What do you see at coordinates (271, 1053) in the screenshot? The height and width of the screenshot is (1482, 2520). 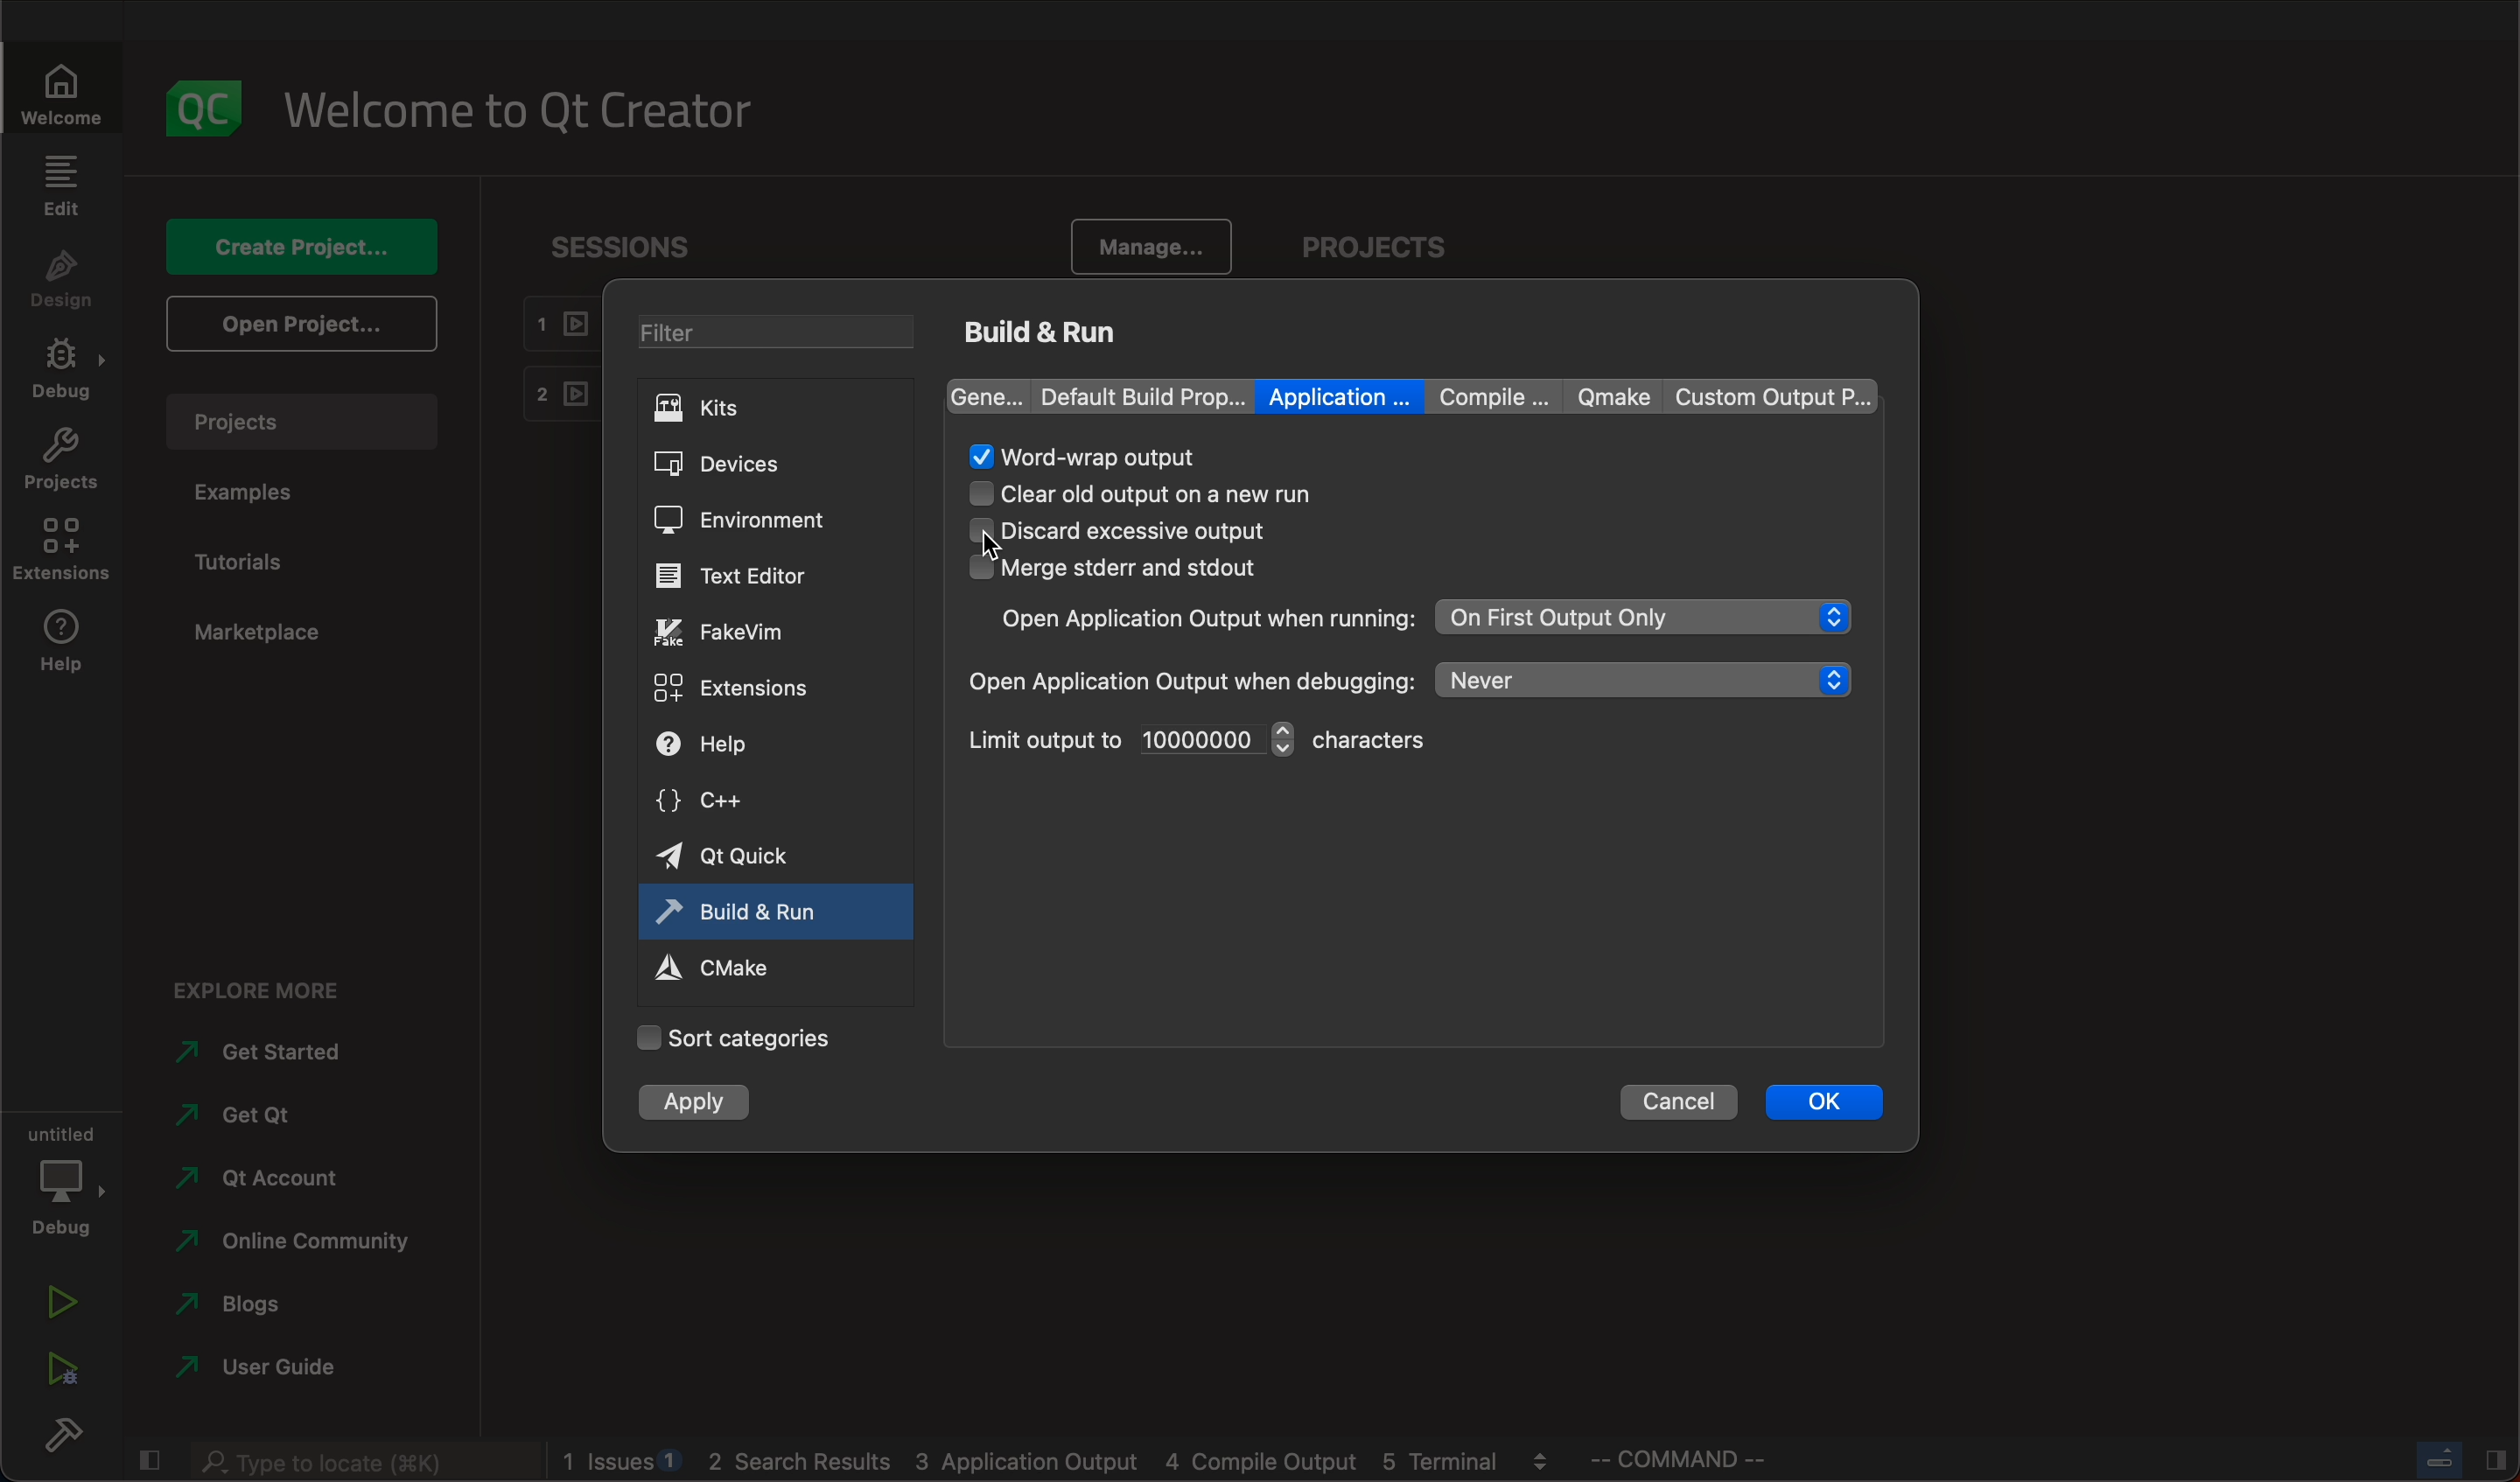 I see `started` at bounding box center [271, 1053].